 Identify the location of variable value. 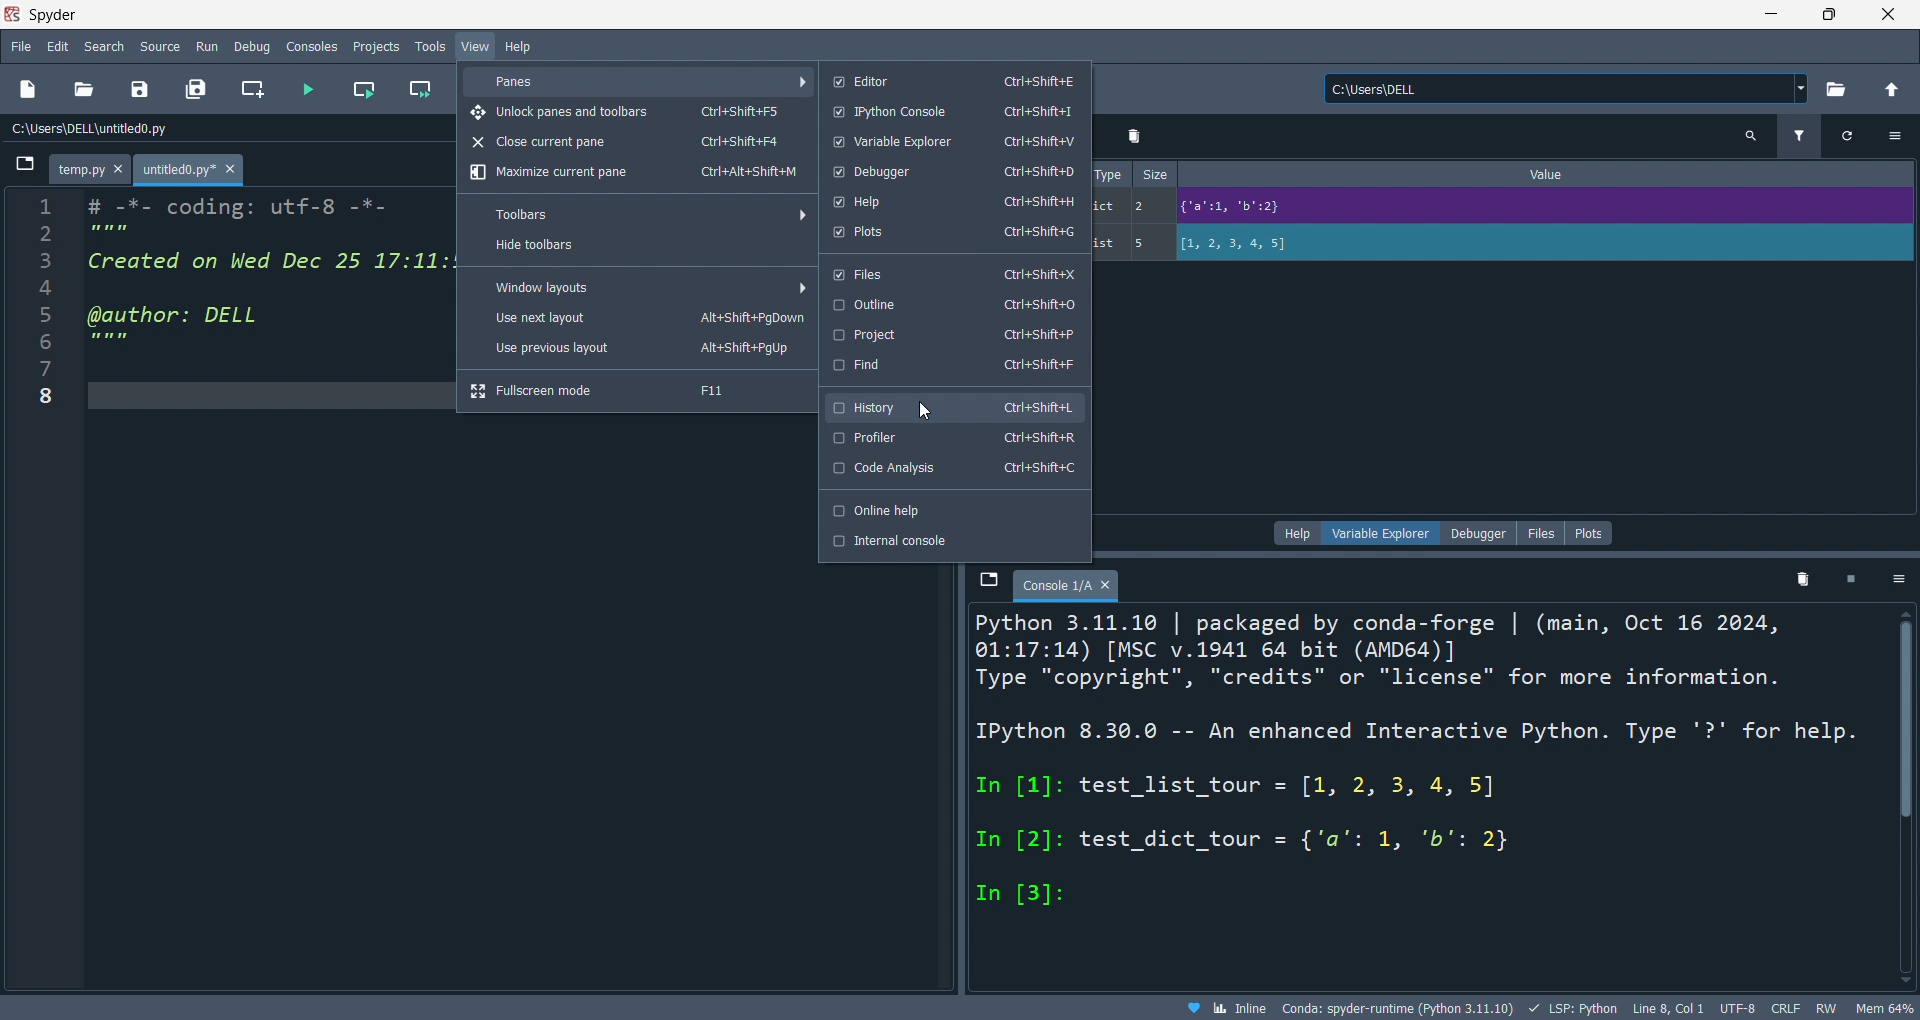
(1540, 209).